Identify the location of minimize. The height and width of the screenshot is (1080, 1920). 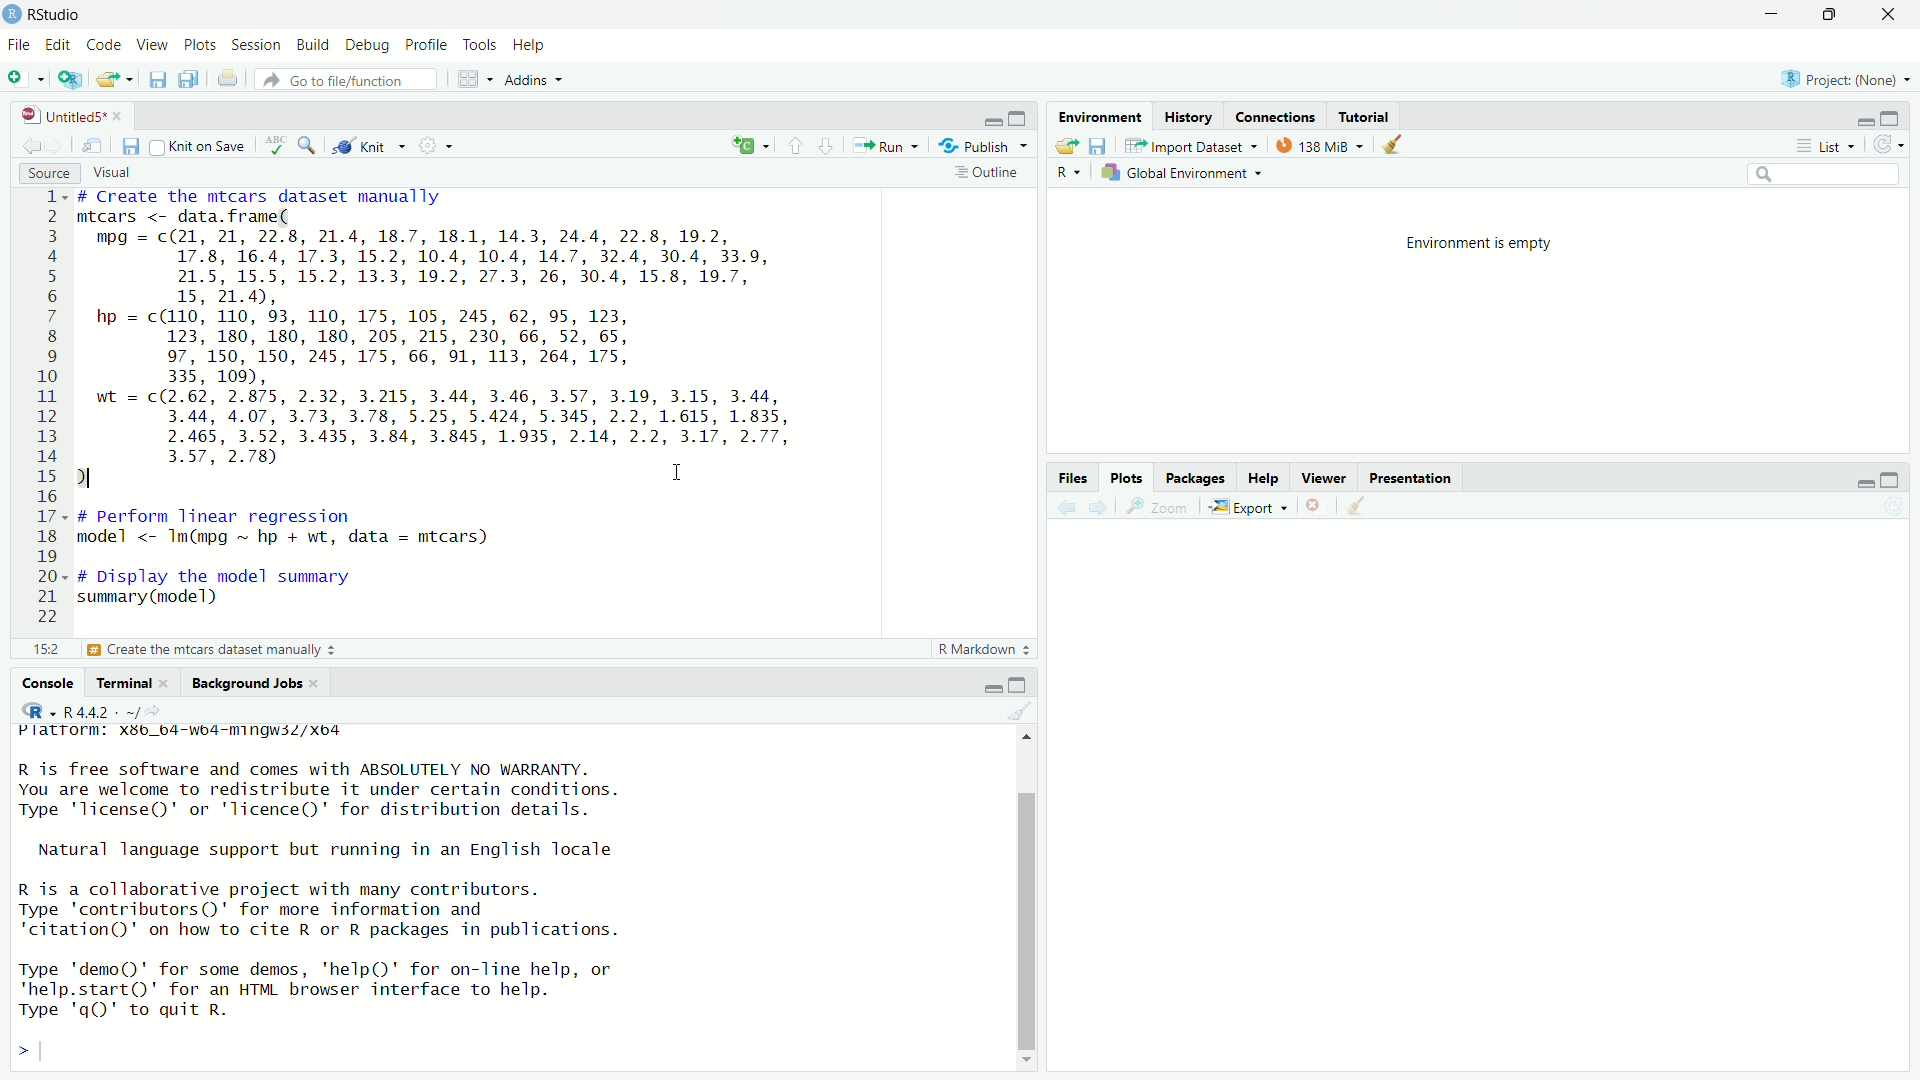
(992, 687).